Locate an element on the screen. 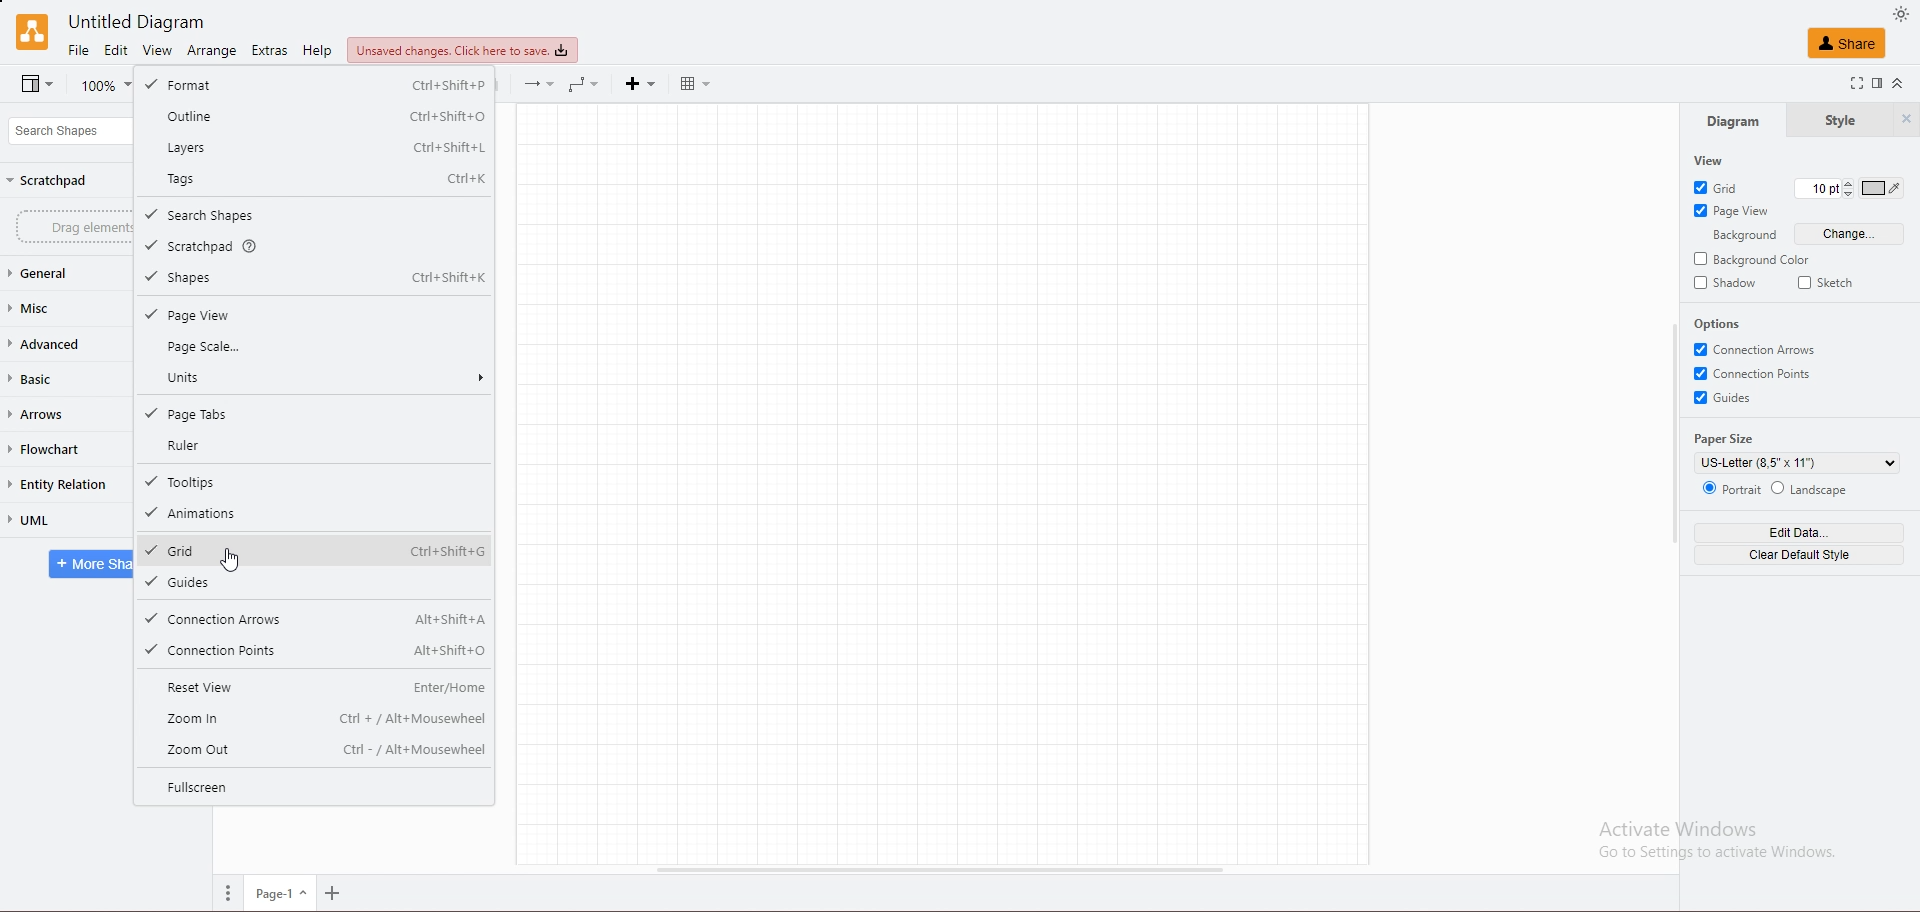 This screenshot has width=1920, height=912. scroll bar is located at coordinates (1672, 435).